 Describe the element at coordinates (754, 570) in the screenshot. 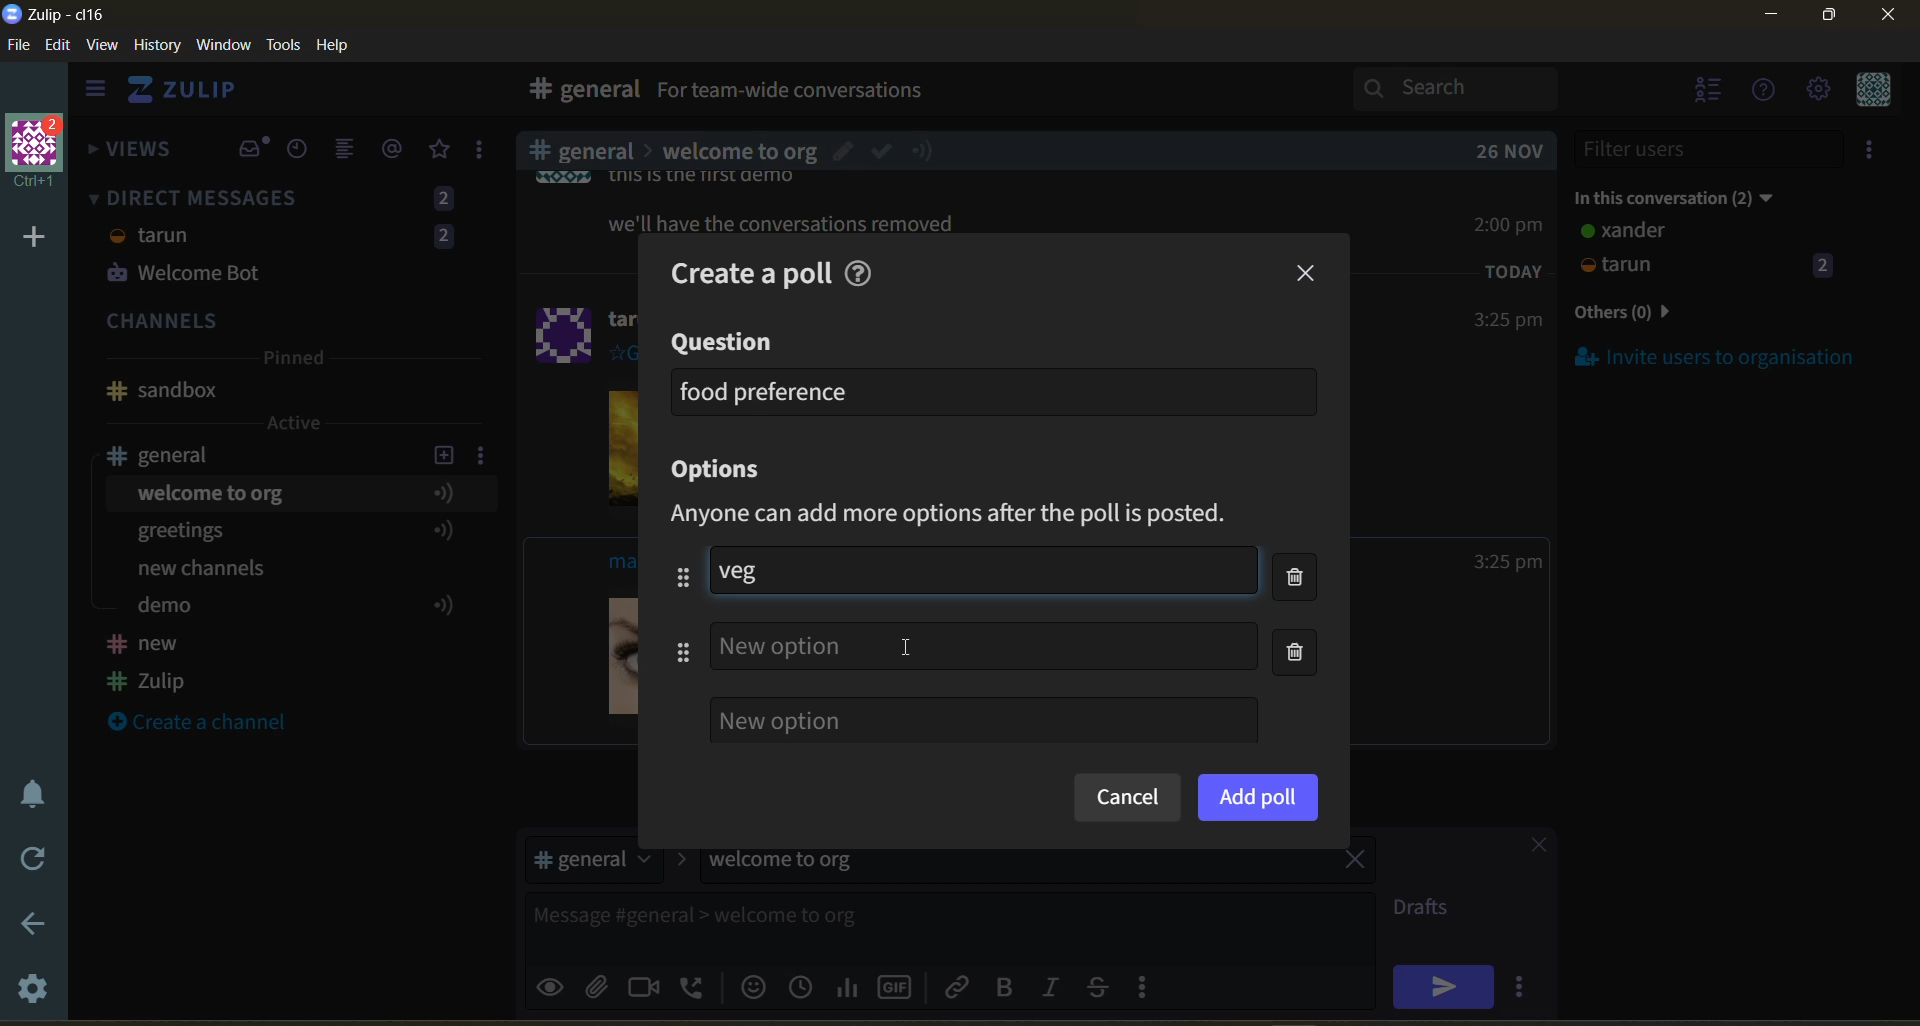

I see `option a (veg)` at that location.